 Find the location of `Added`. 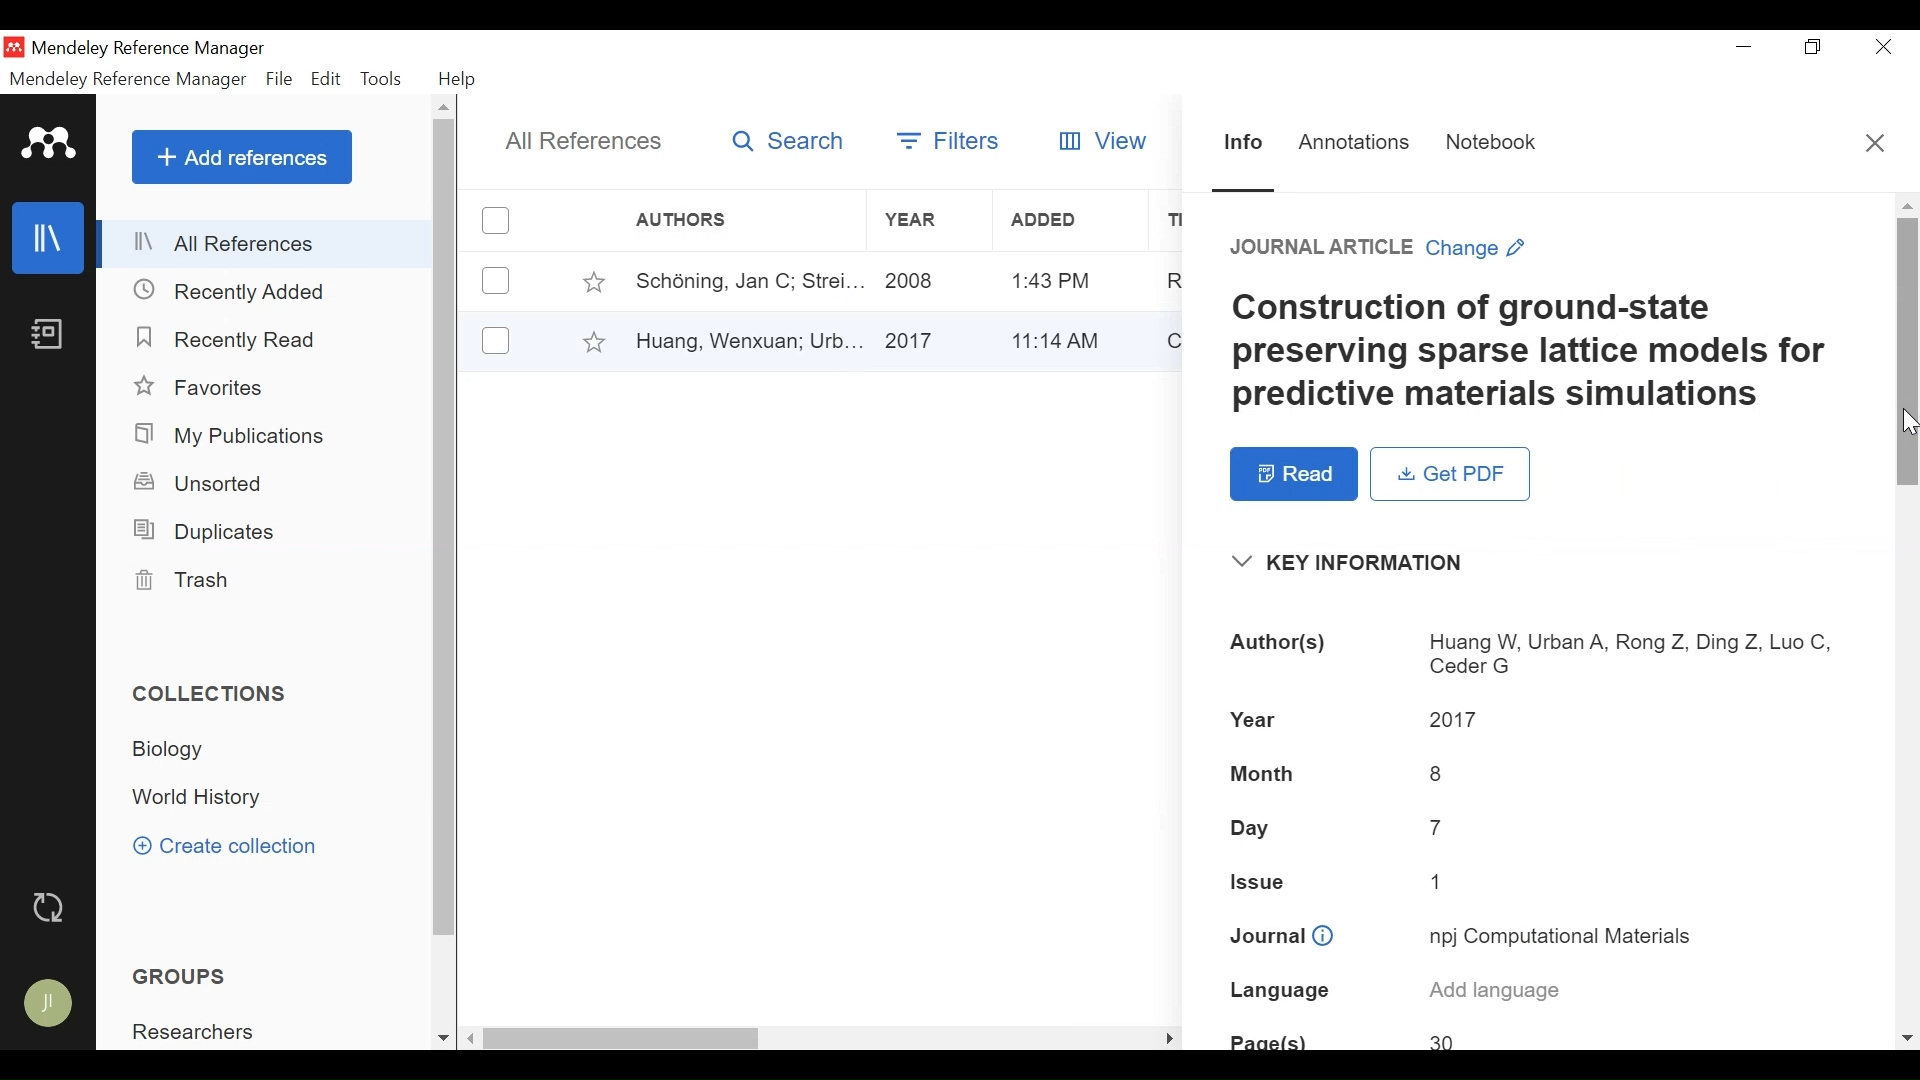

Added is located at coordinates (1065, 280).